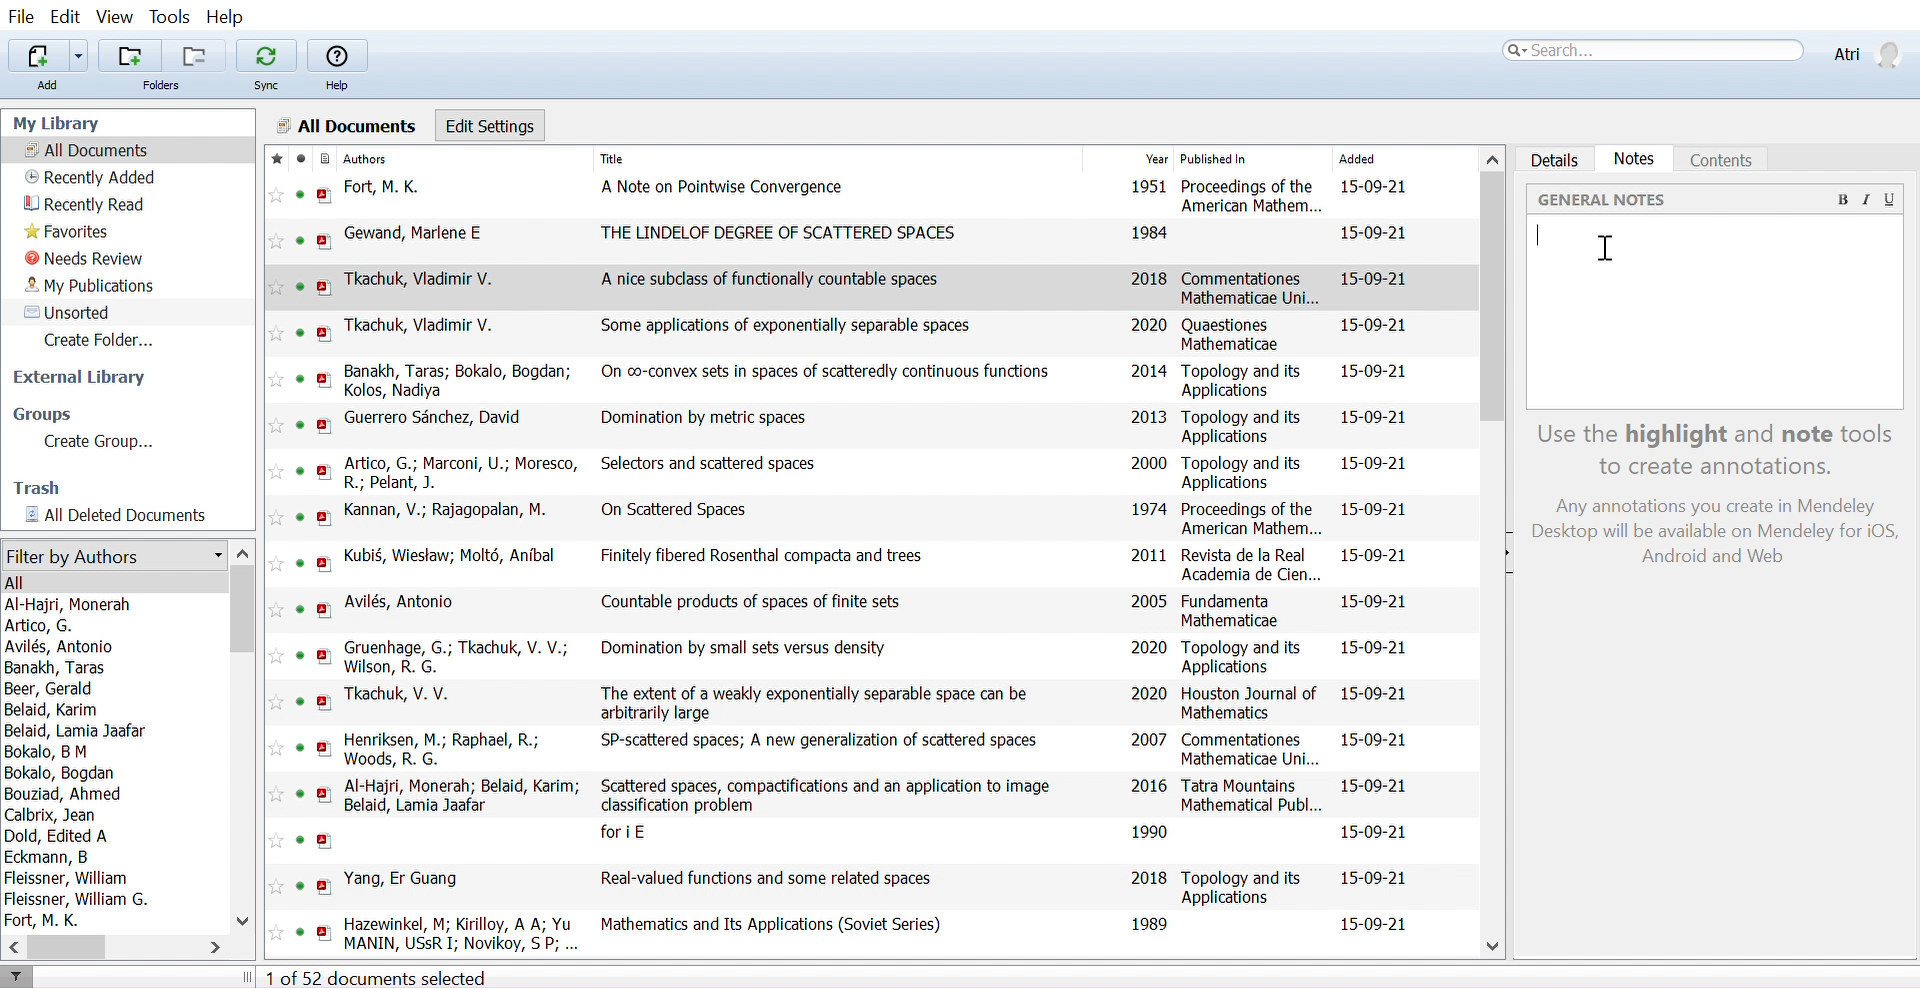  I want to click on Commentationes Mathematicae Uni..., so click(1252, 749).